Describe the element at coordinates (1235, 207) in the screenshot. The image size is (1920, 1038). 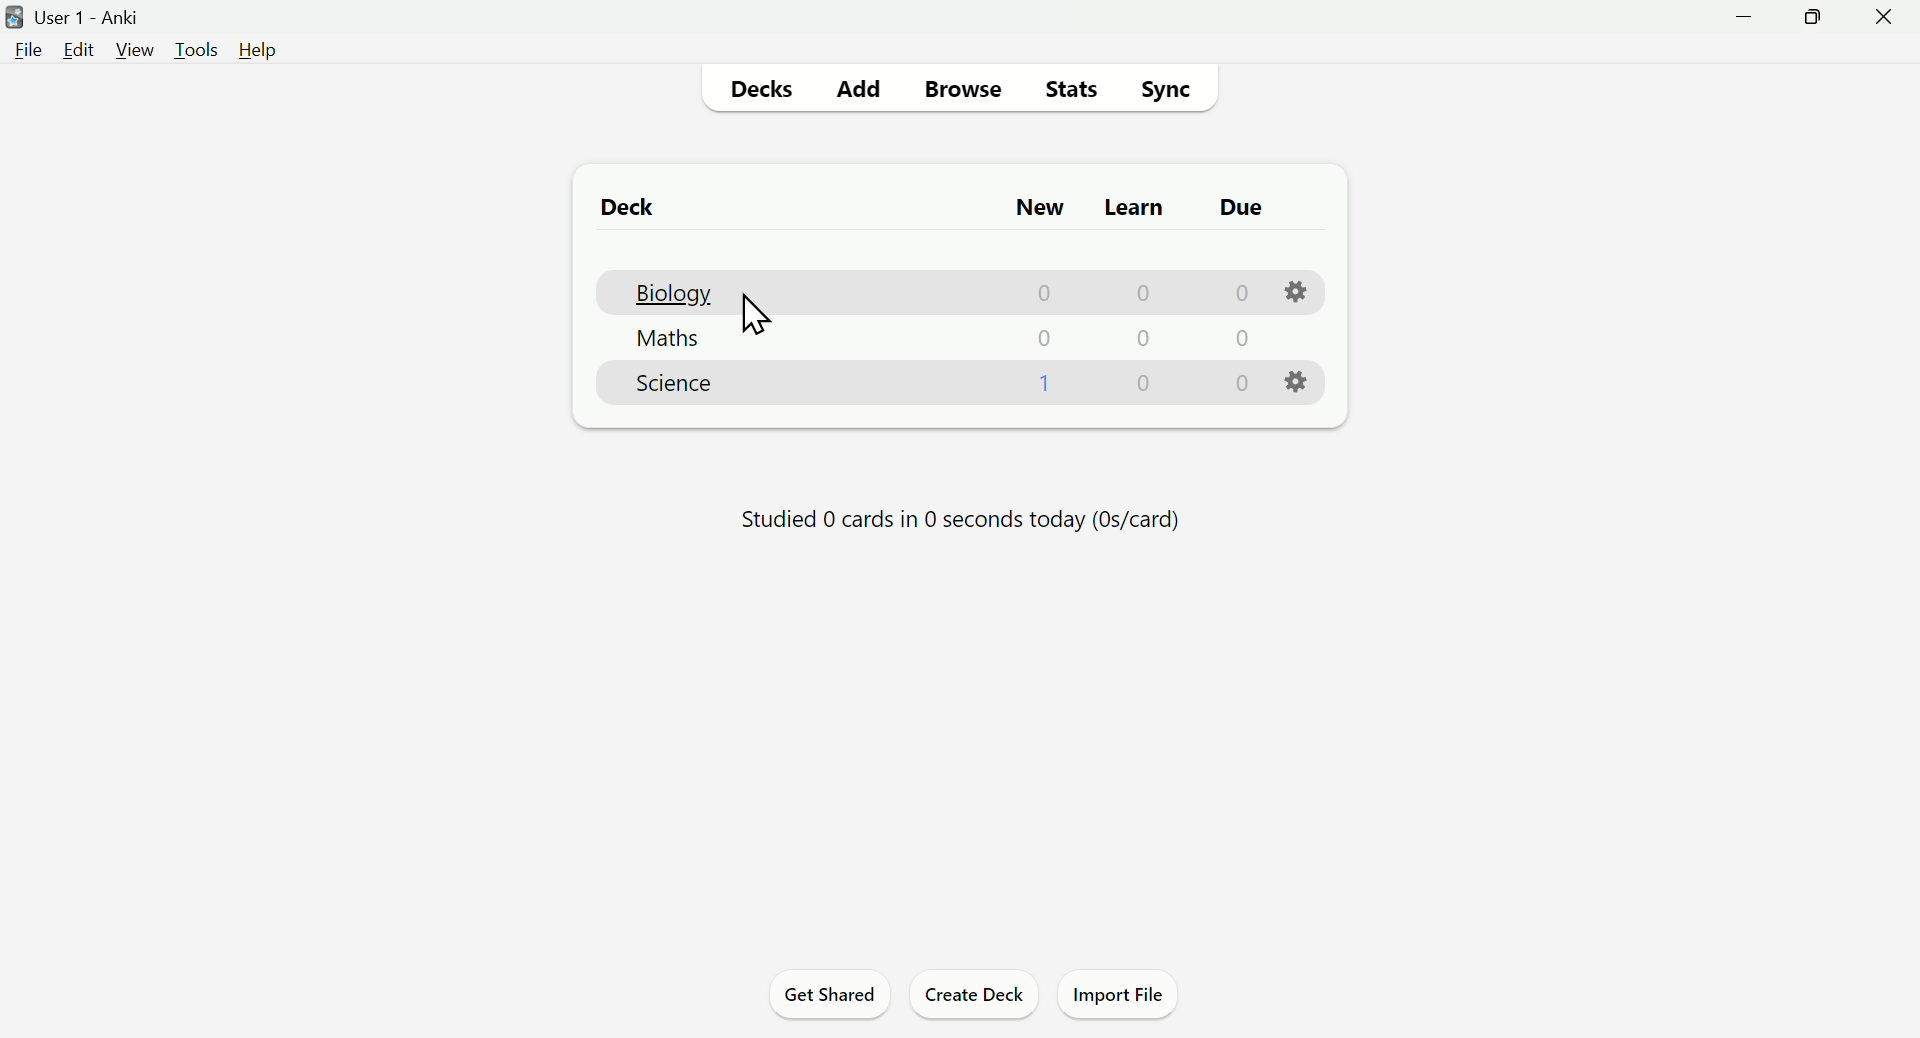
I see `Due` at that location.